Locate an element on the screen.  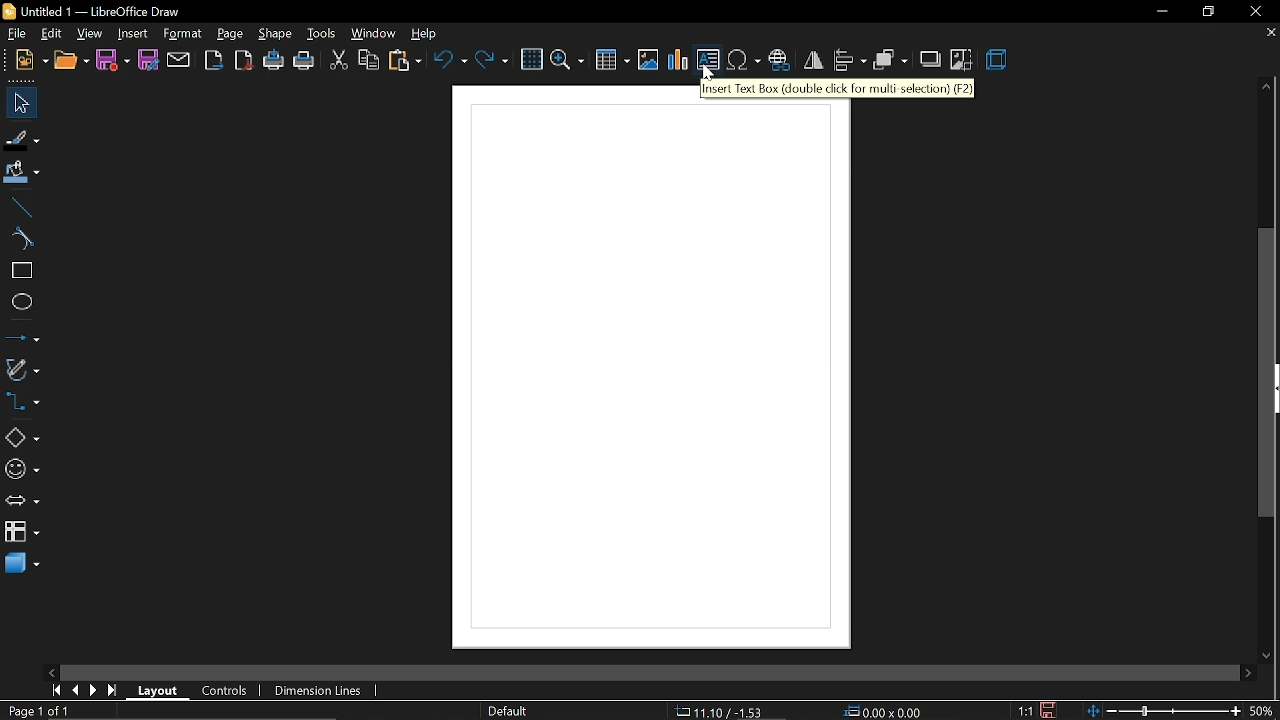
crop is located at coordinates (962, 60).